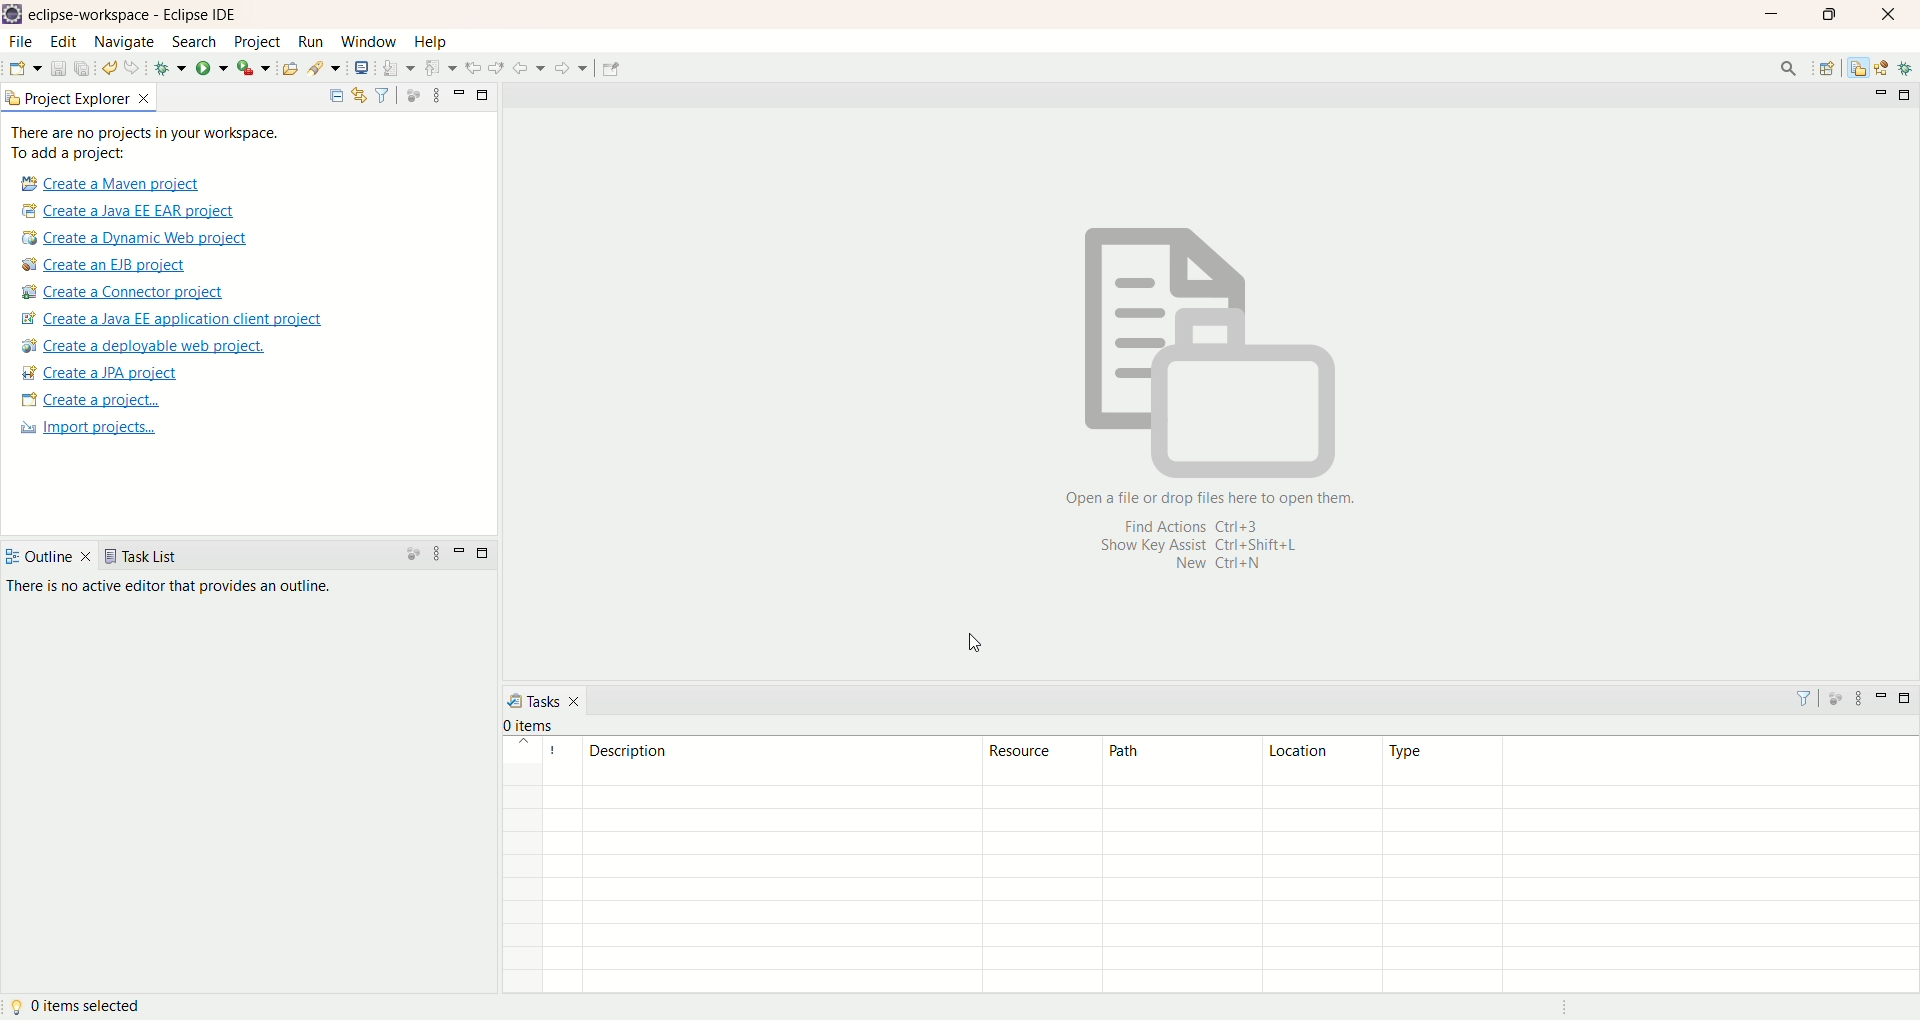  Describe the element at coordinates (472, 66) in the screenshot. I see `previous edit location` at that location.